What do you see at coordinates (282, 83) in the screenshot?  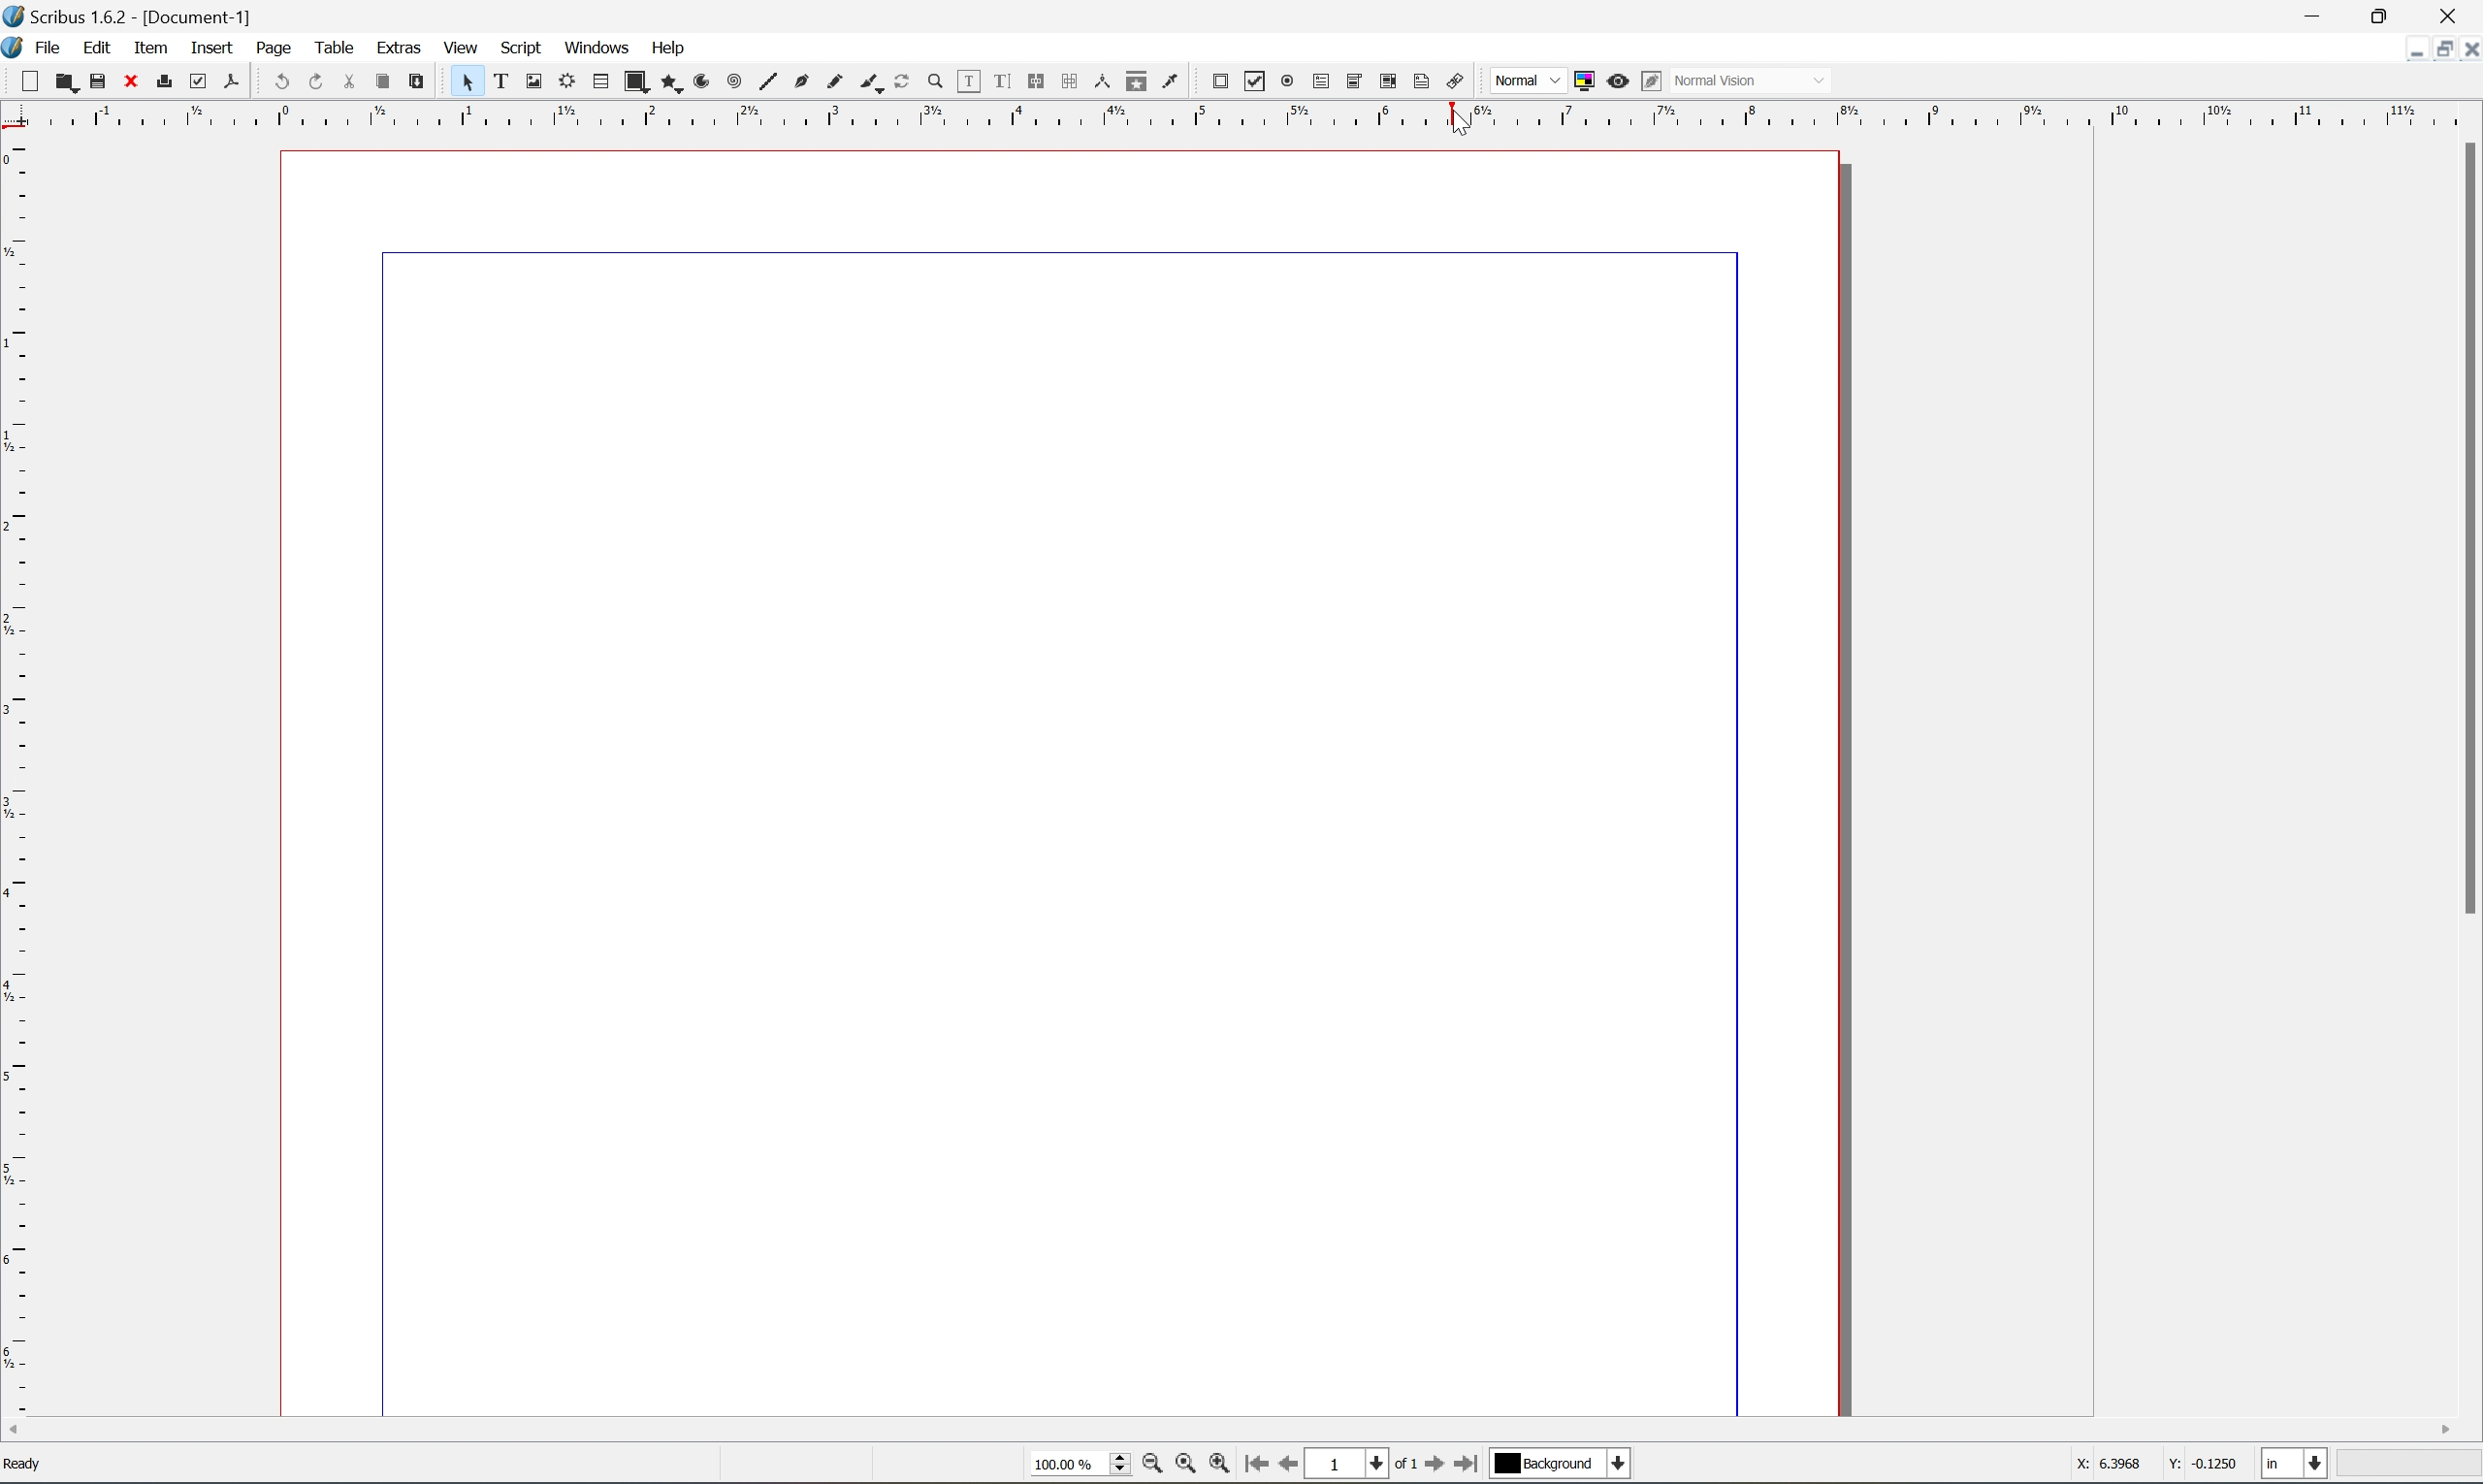 I see `undo` at bounding box center [282, 83].